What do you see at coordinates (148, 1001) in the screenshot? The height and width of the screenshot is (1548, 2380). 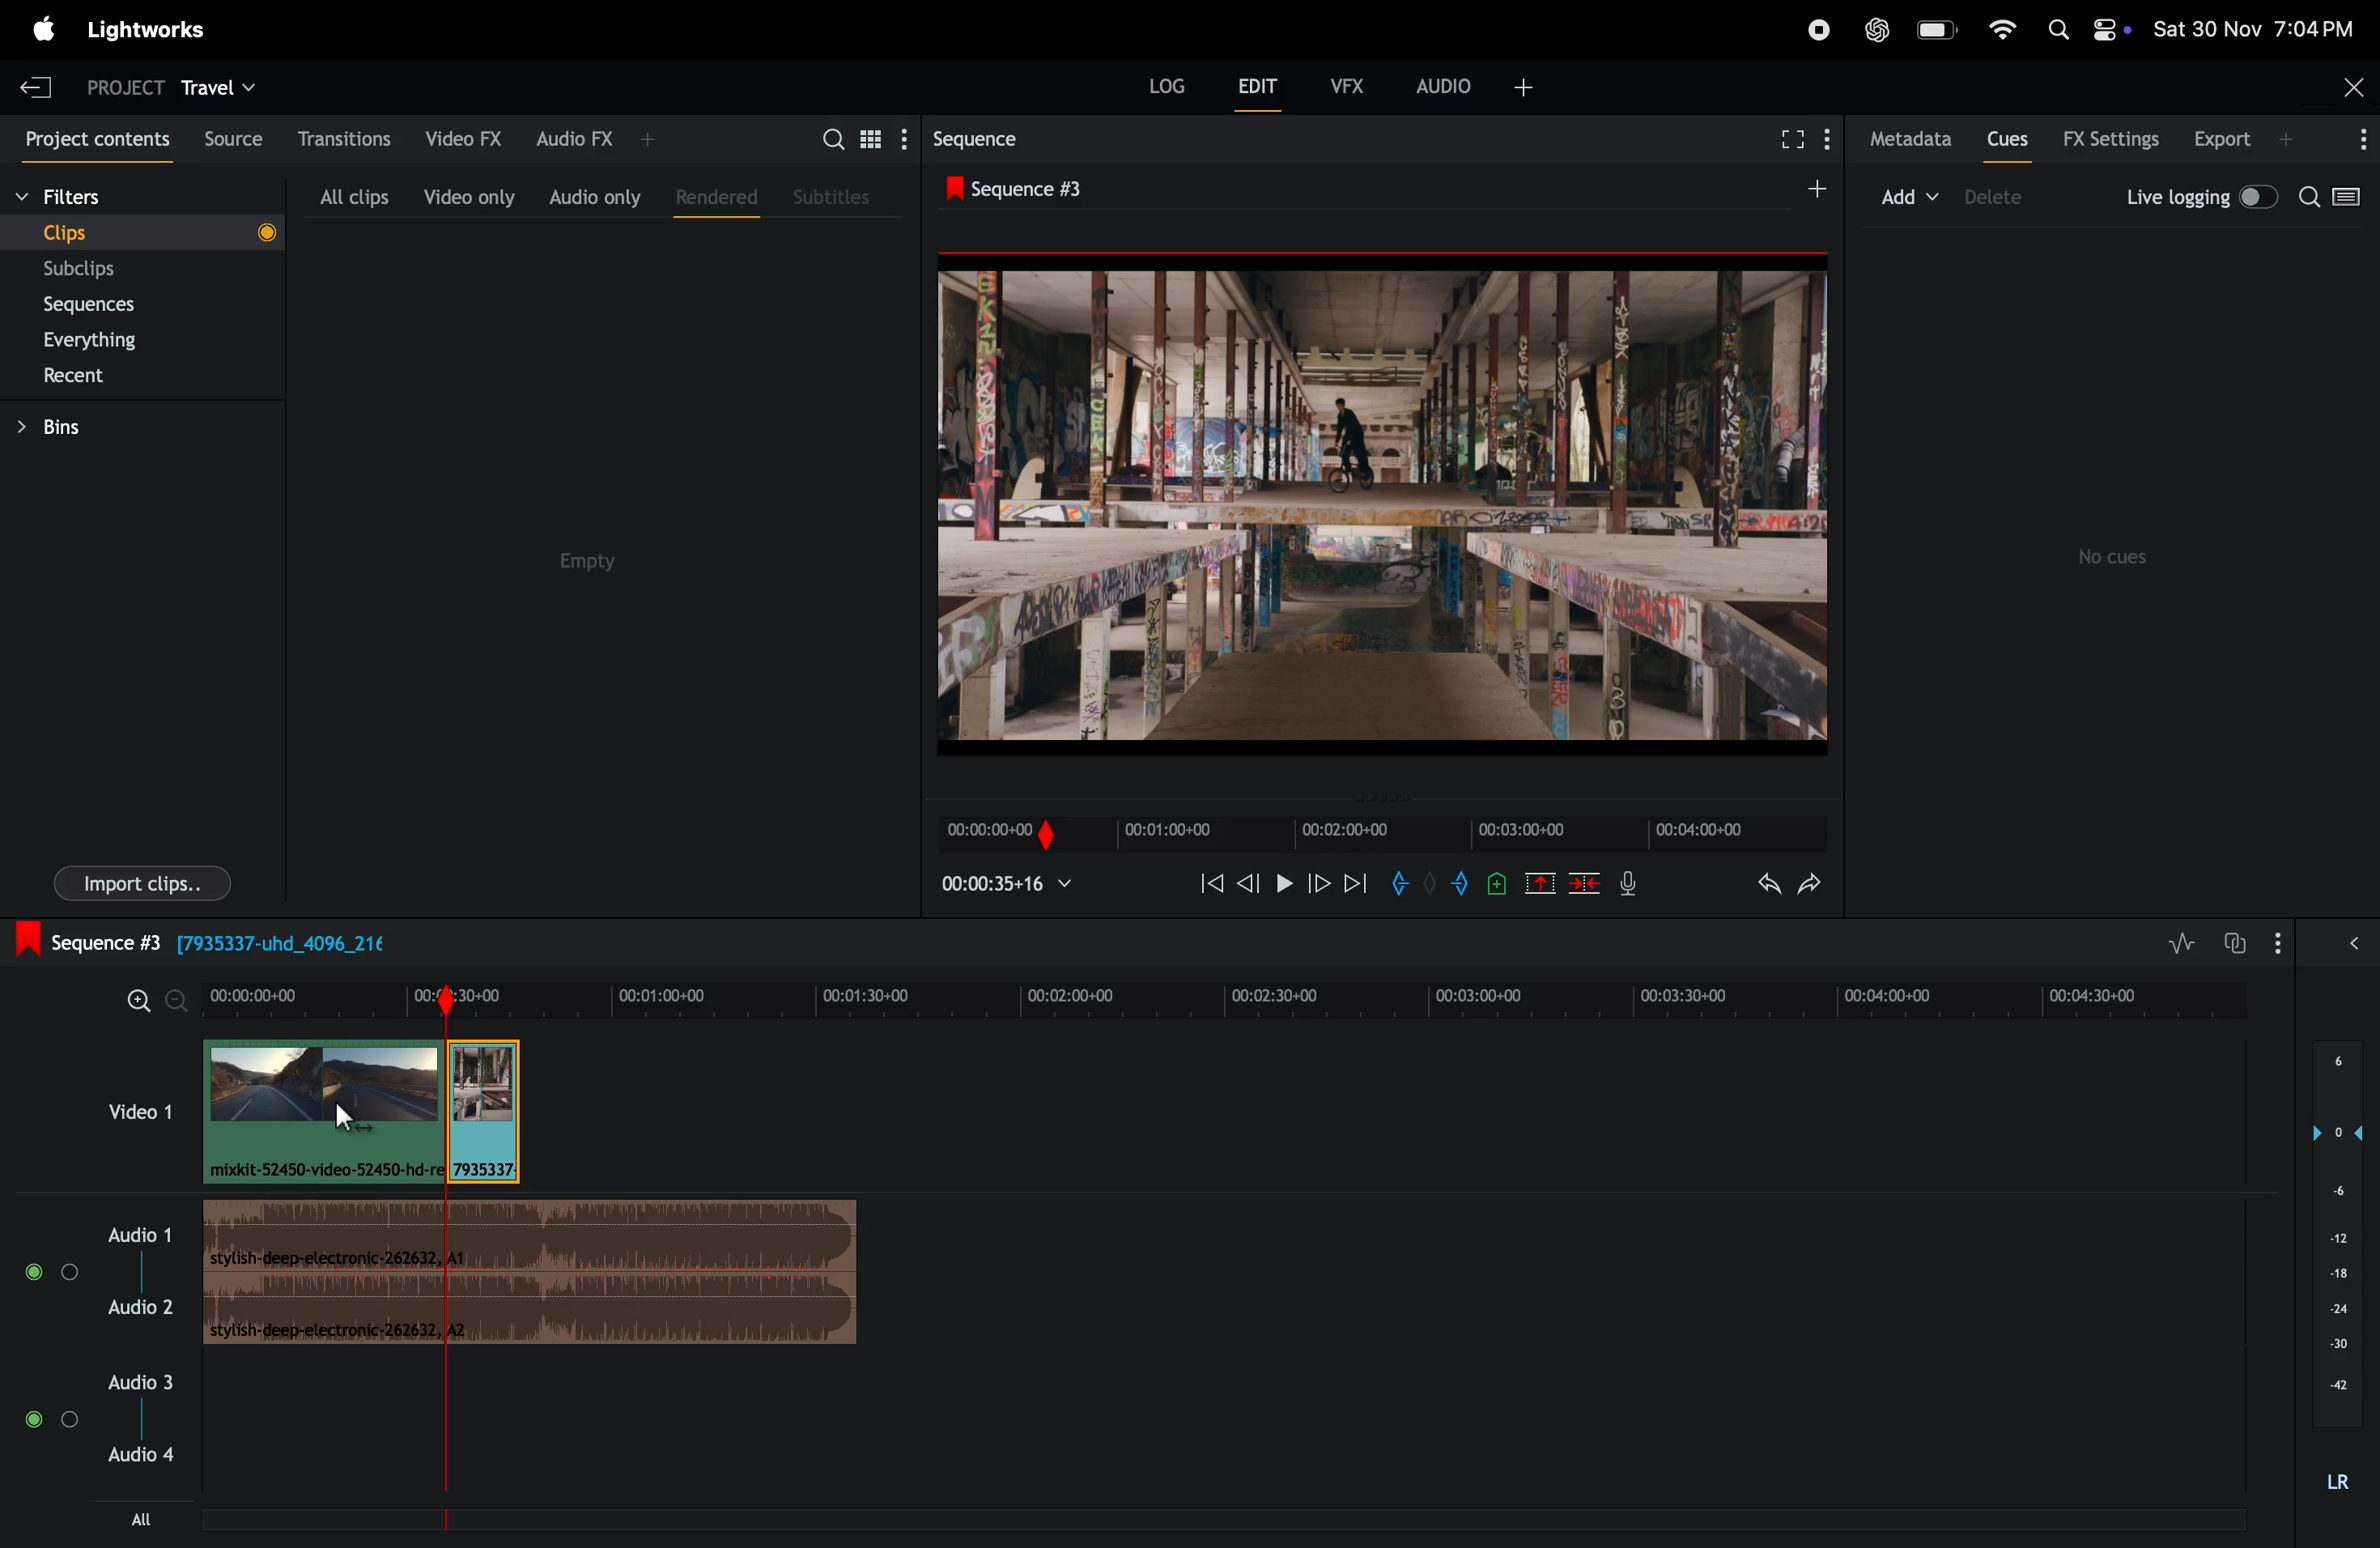 I see `zoom in zoom out` at bounding box center [148, 1001].